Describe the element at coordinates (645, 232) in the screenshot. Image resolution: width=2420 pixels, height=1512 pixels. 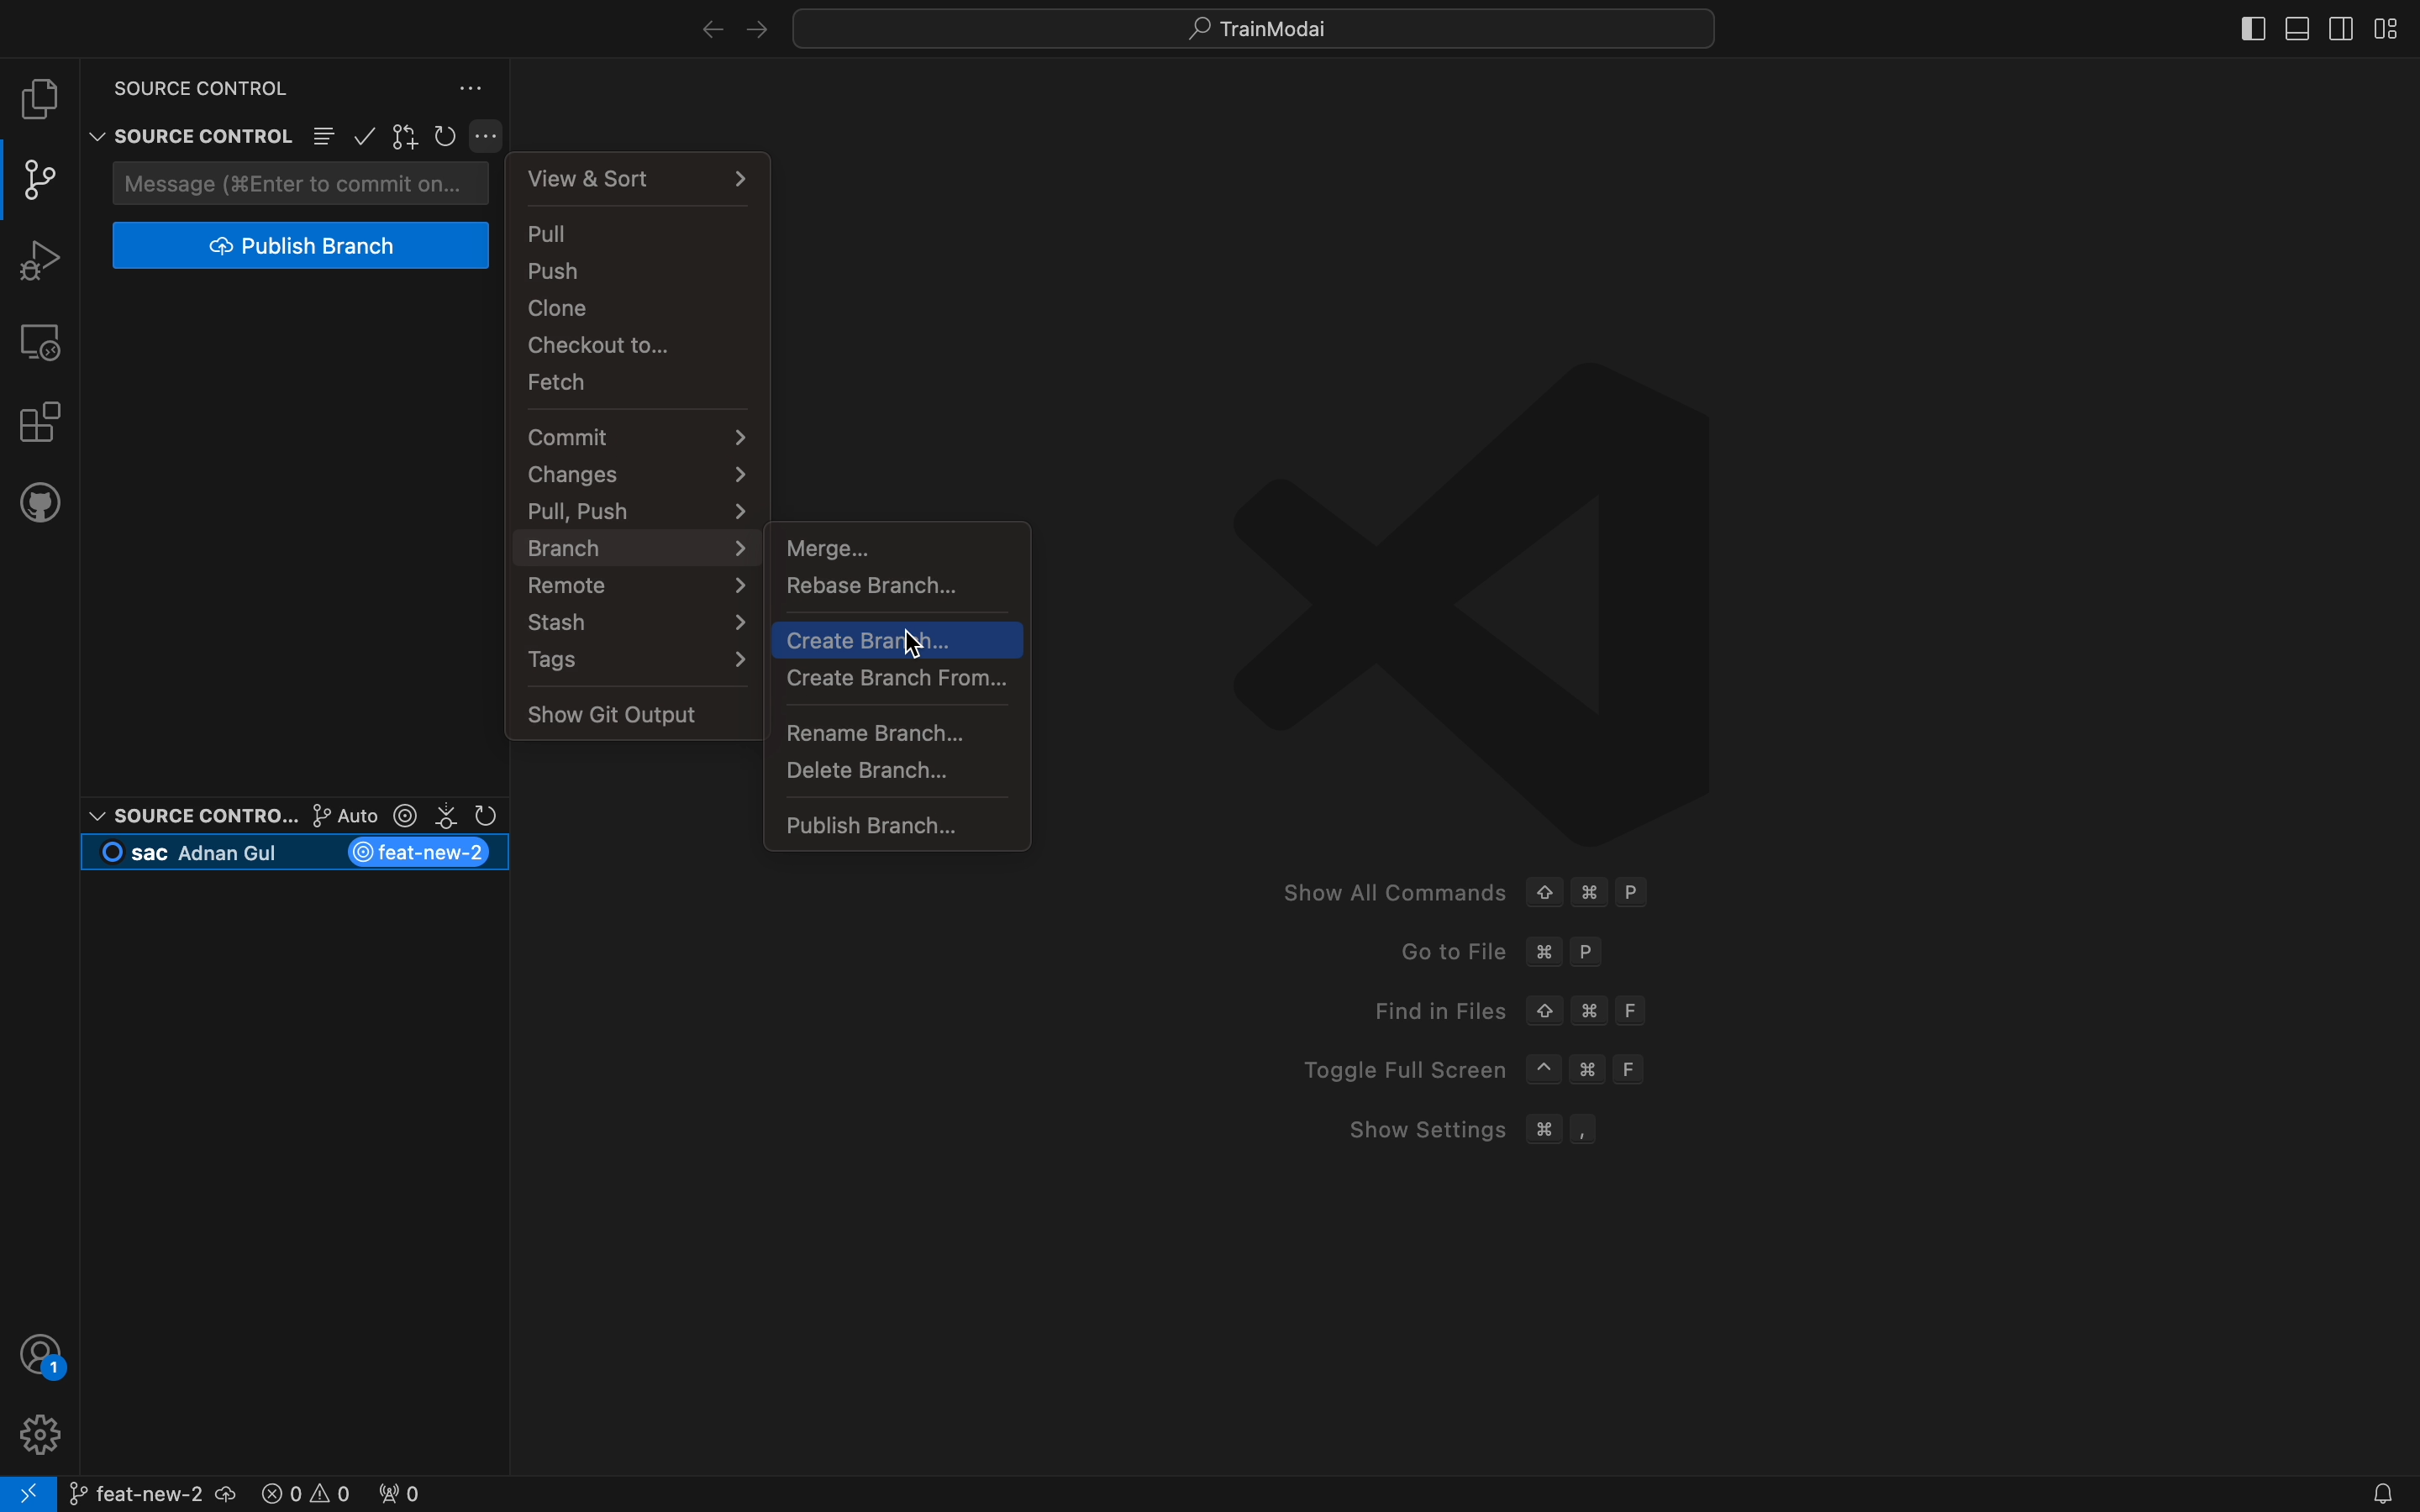
I see `pull` at that location.